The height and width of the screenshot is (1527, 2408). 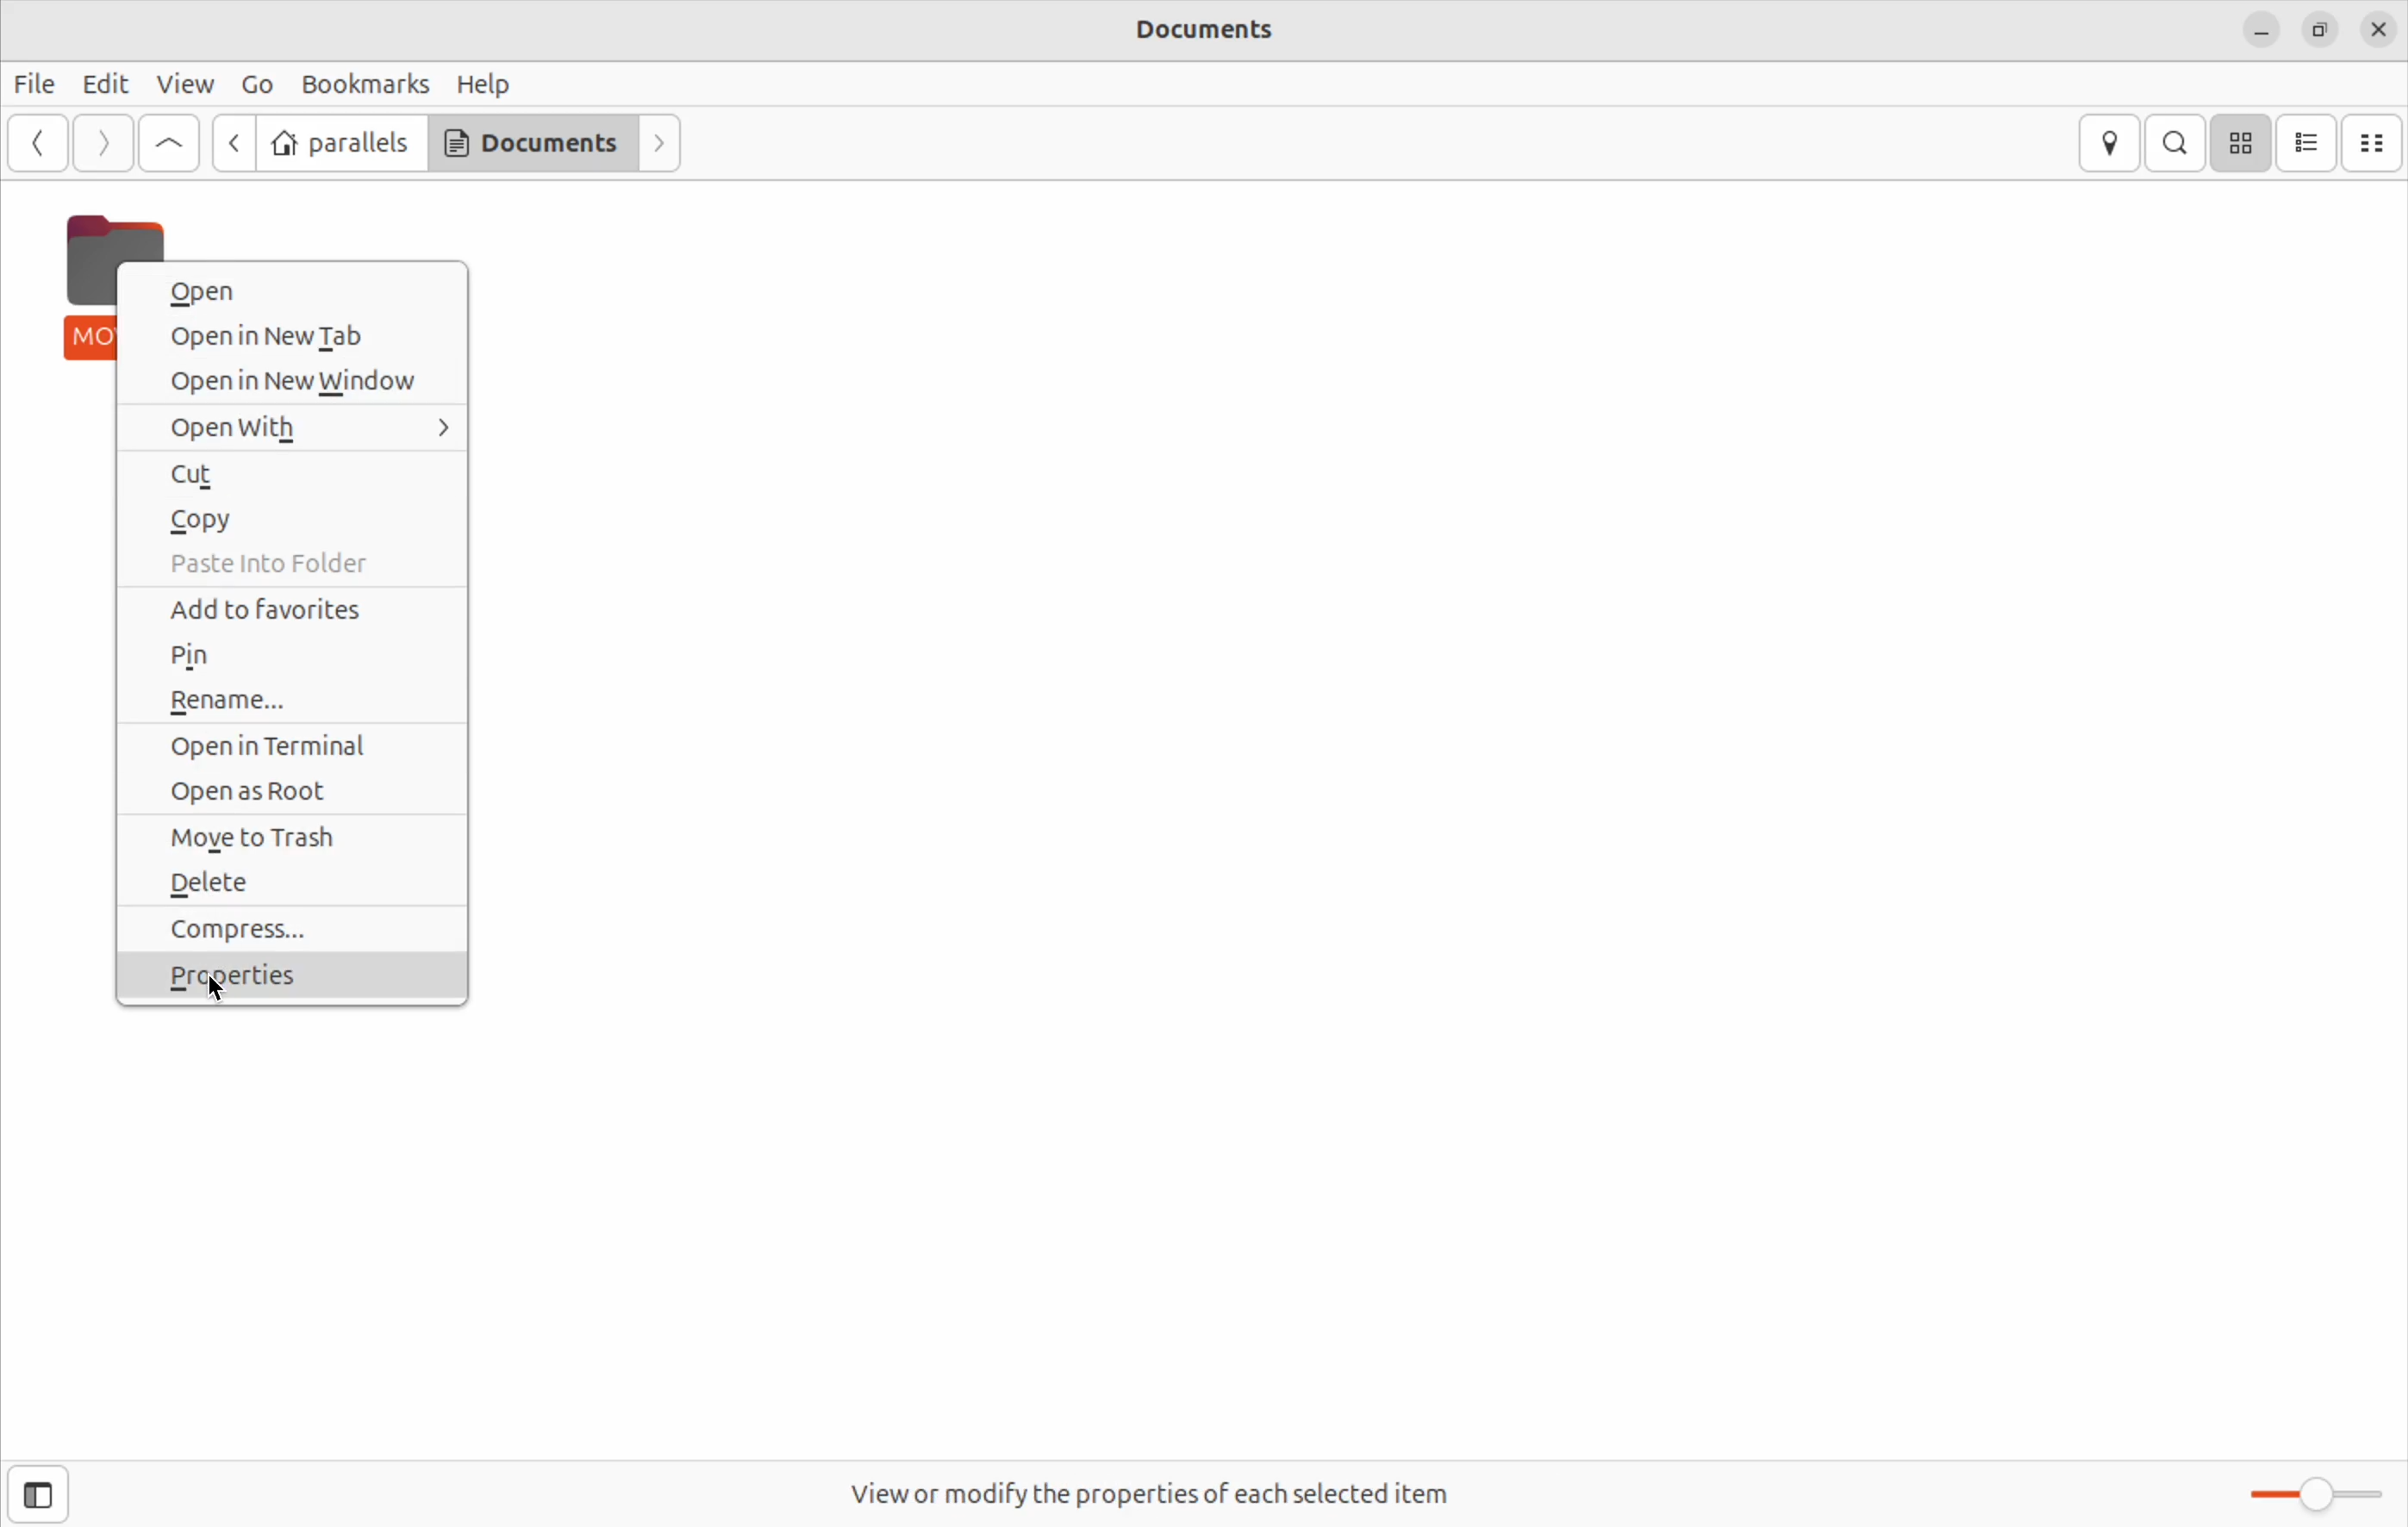 I want to click on documents, so click(x=1208, y=29).